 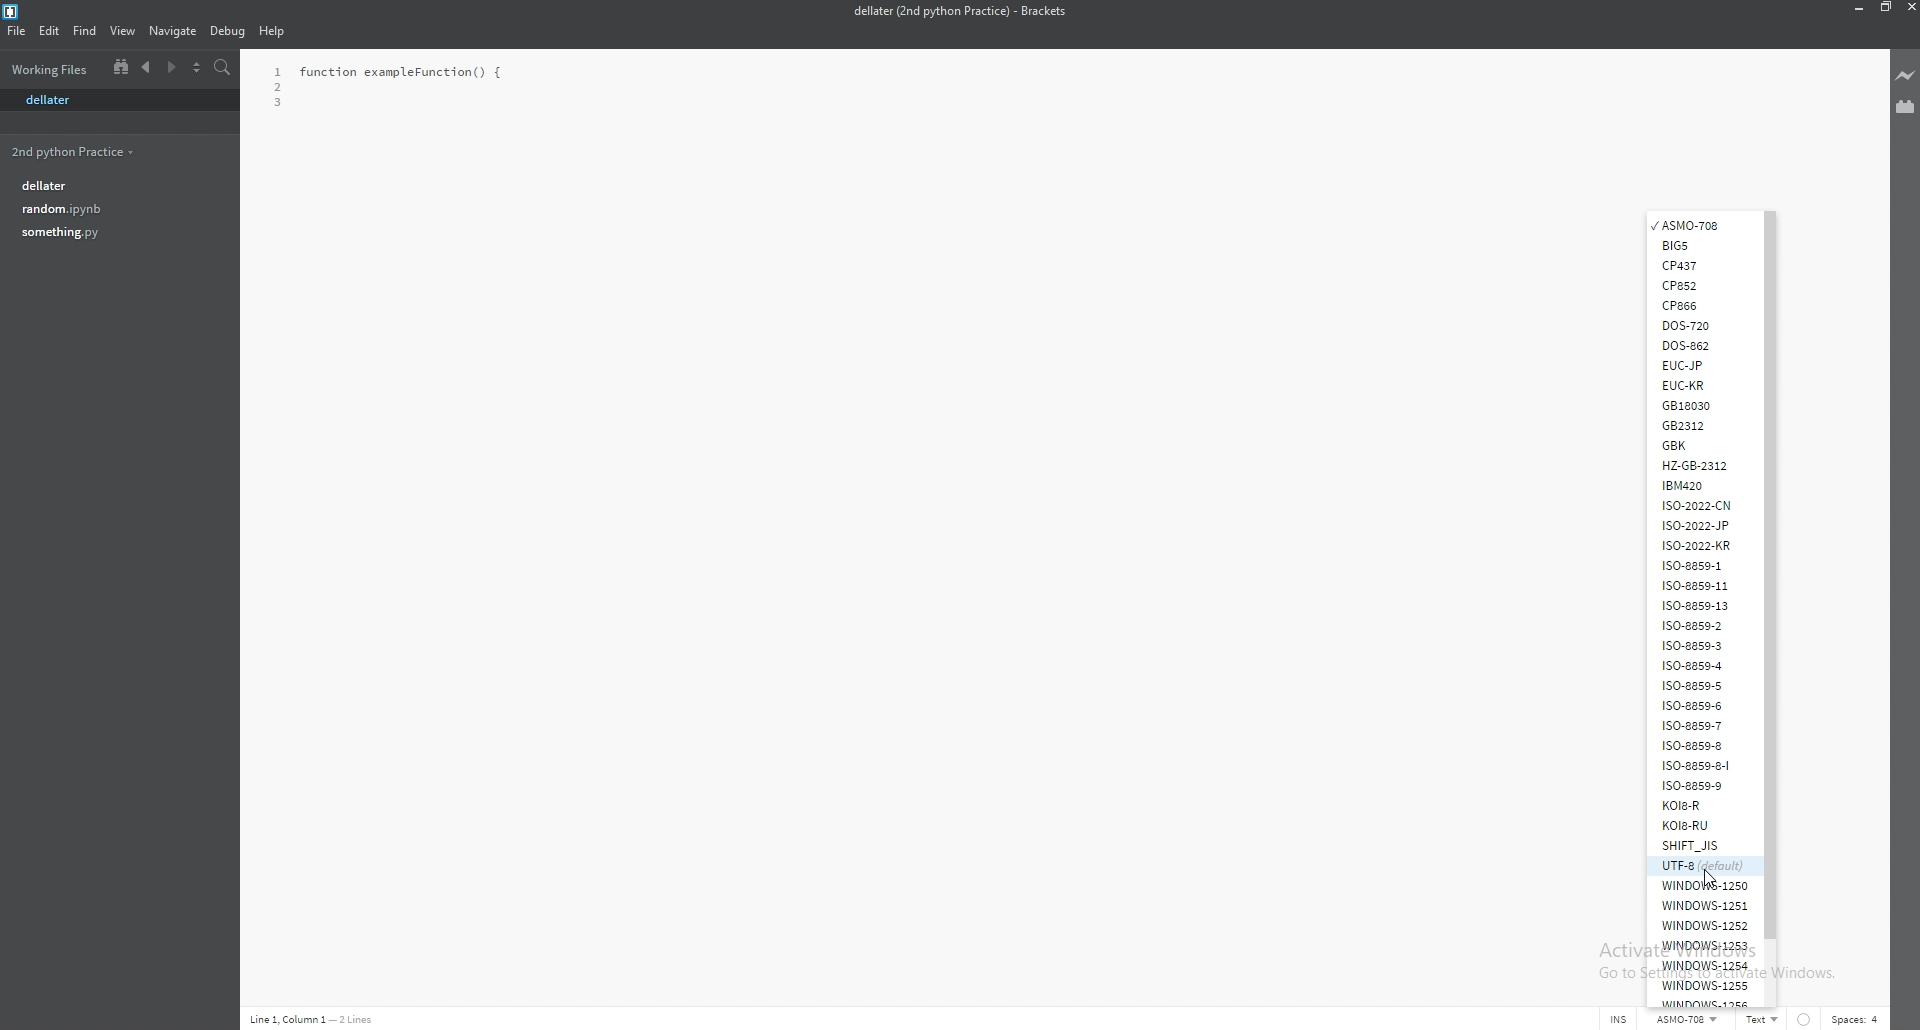 I want to click on scroll bar, so click(x=1770, y=573).